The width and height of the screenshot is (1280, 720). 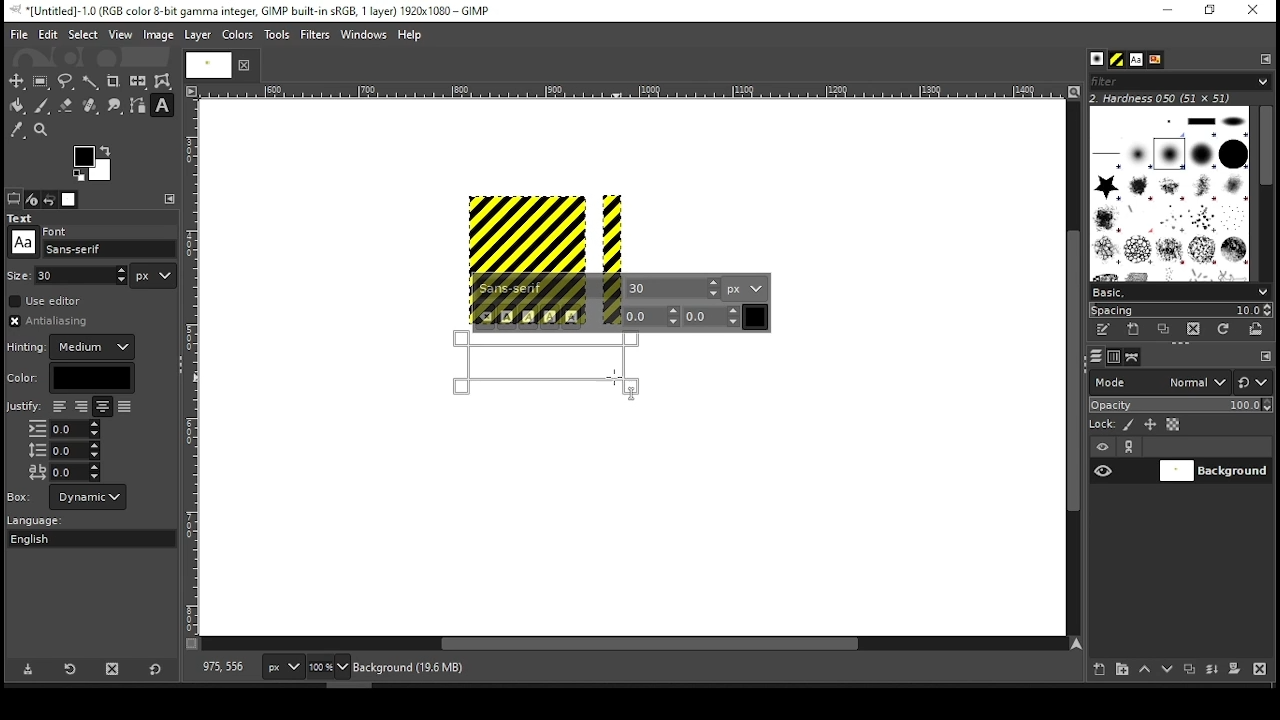 What do you see at coordinates (1159, 384) in the screenshot?
I see `mode` at bounding box center [1159, 384].